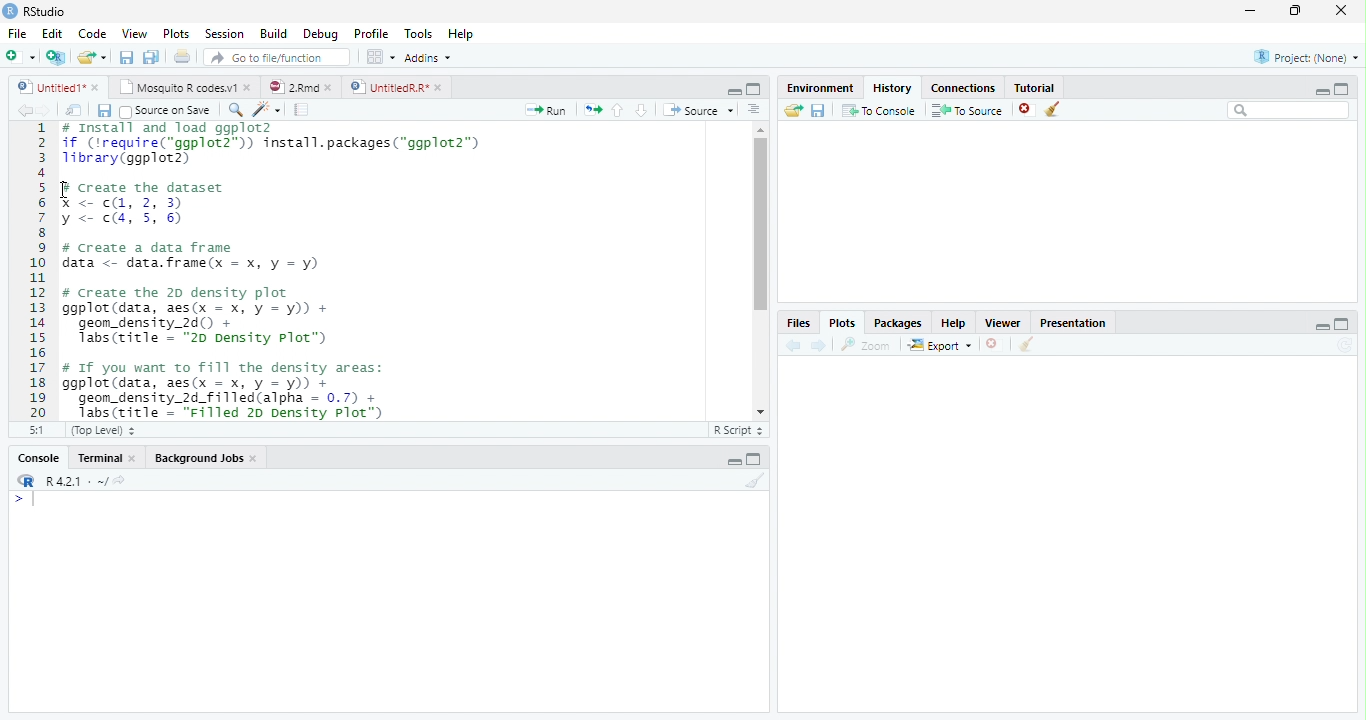 The height and width of the screenshot is (720, 1366). What do you see at coordinates (739, 431) in the screenshot?
I see `R Script` at bounding box center [739, 431].